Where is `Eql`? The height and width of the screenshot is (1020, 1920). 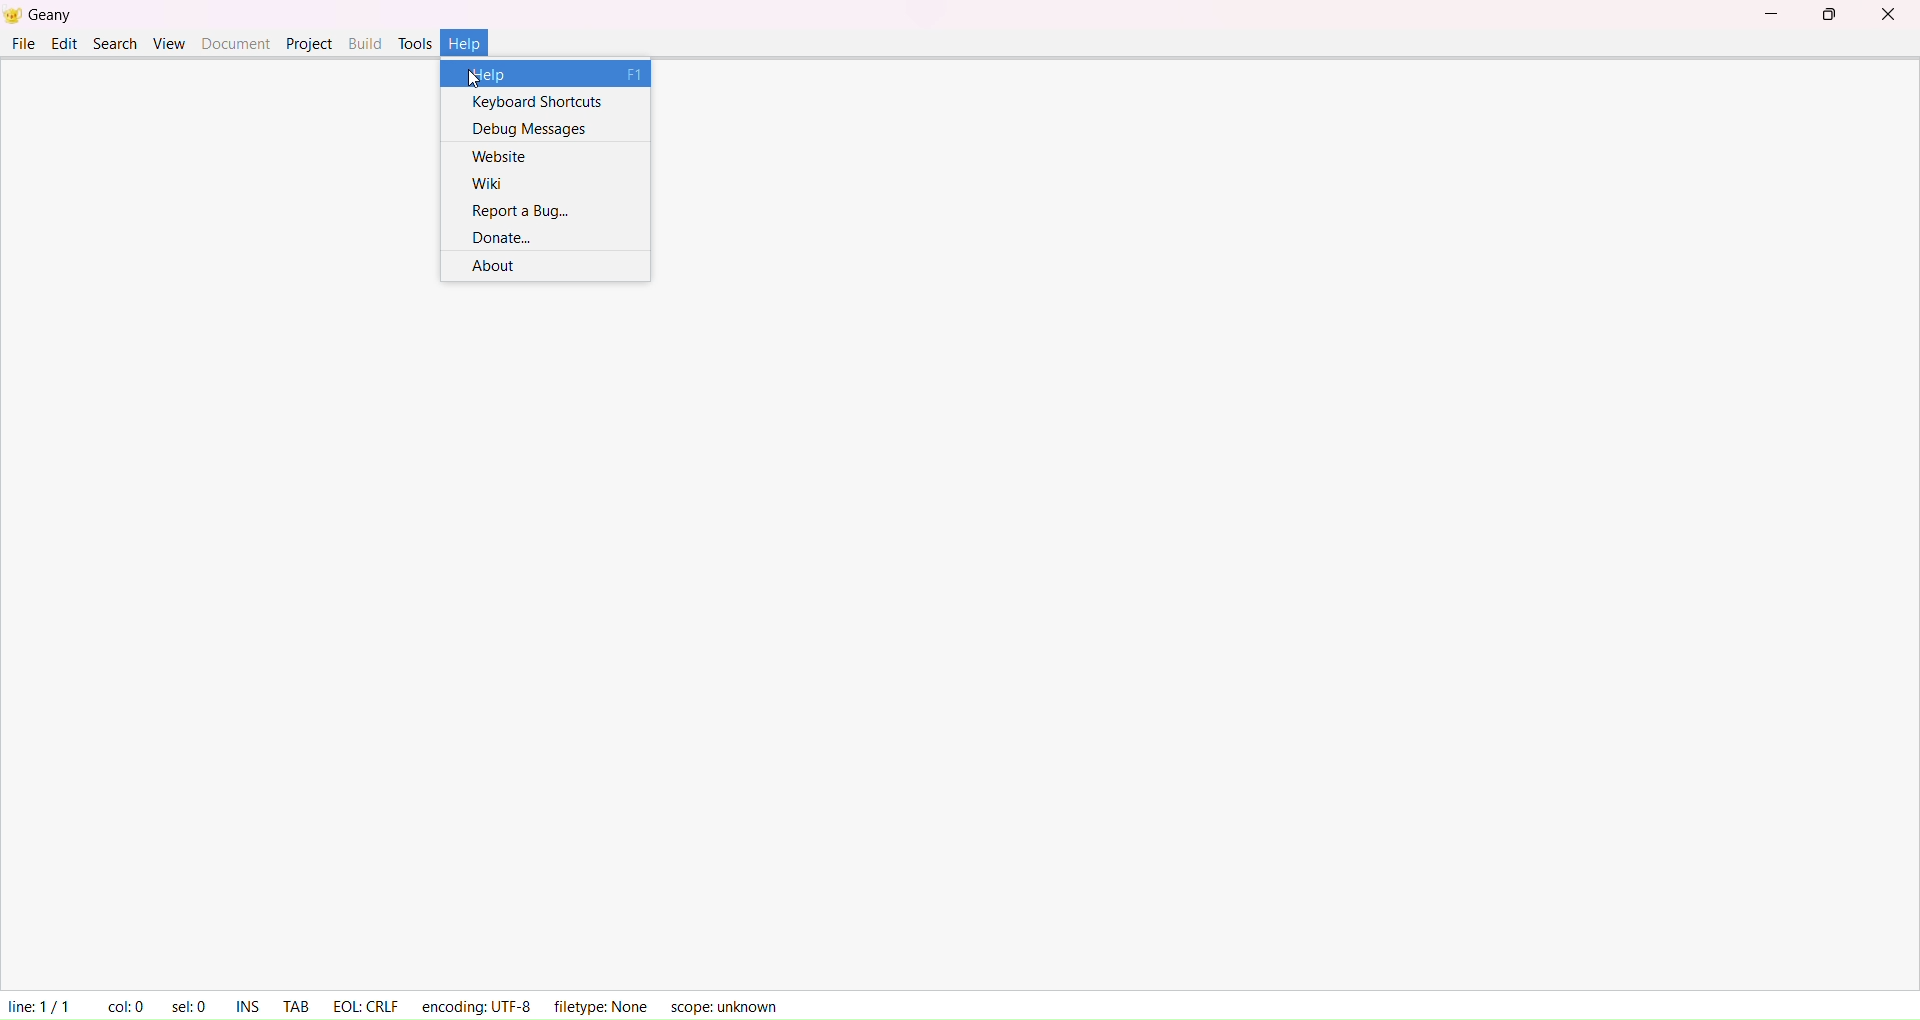
Eql is located at coordinates (364, 999).